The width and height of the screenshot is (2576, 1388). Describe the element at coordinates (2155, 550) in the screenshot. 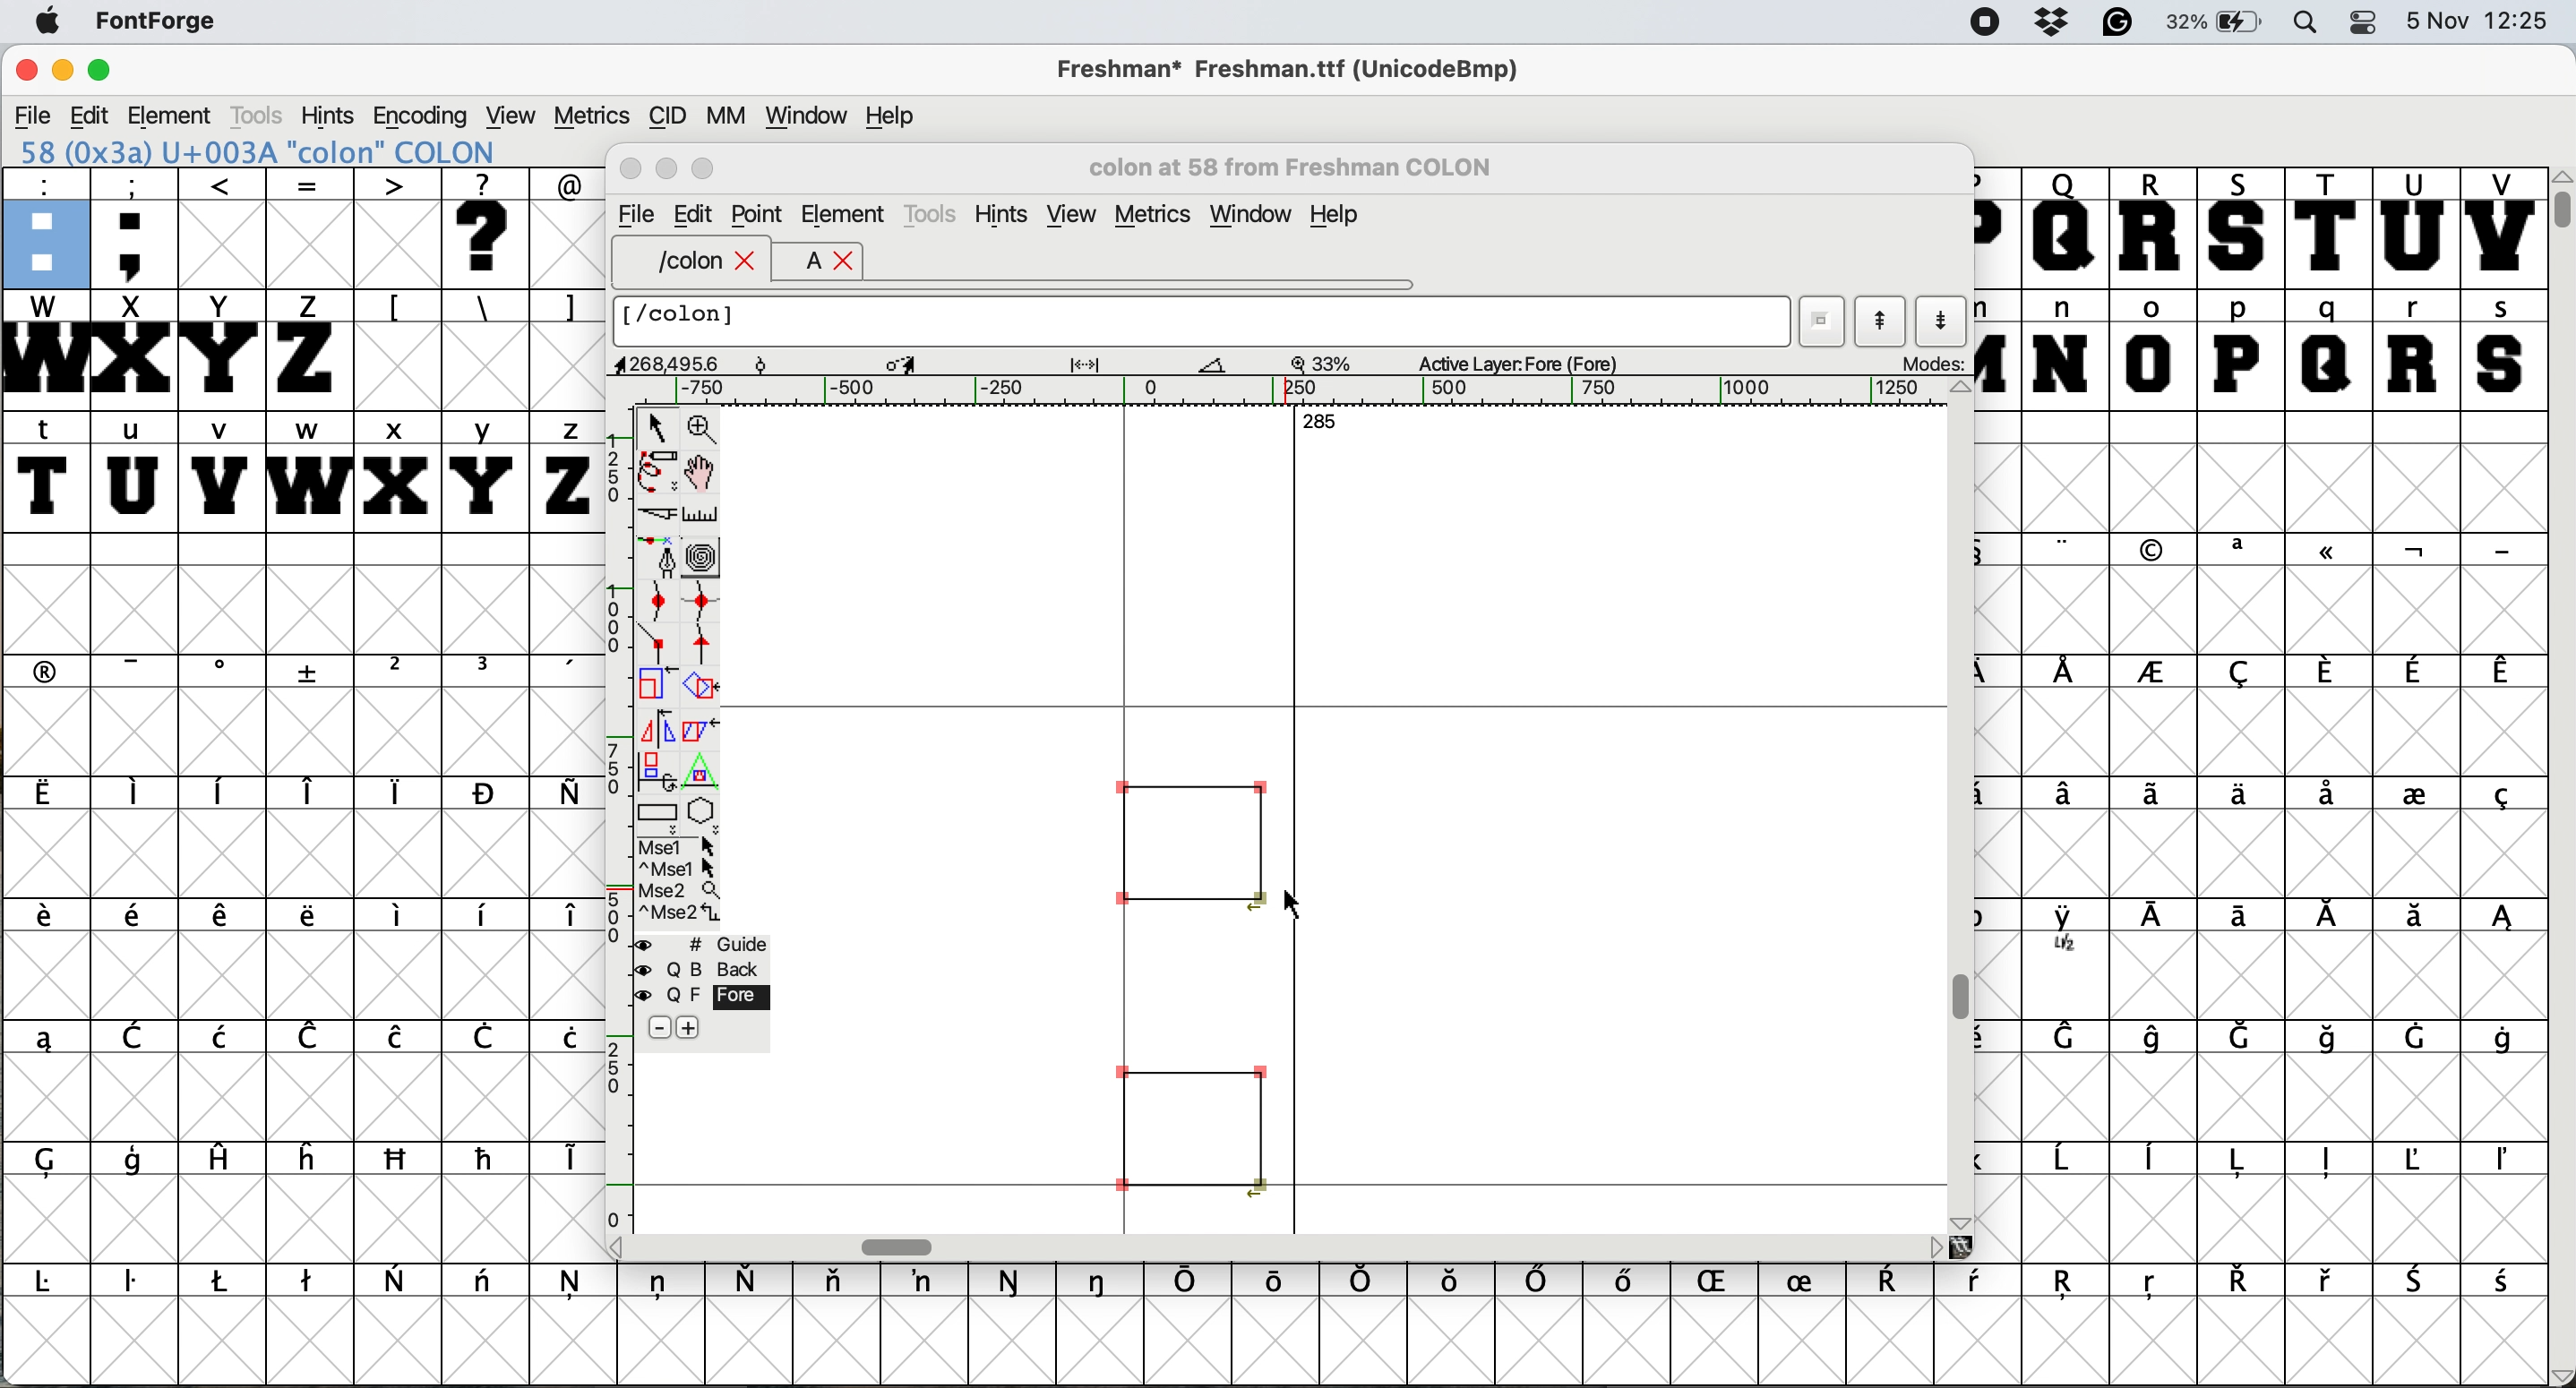

I see `symbol` at that location.